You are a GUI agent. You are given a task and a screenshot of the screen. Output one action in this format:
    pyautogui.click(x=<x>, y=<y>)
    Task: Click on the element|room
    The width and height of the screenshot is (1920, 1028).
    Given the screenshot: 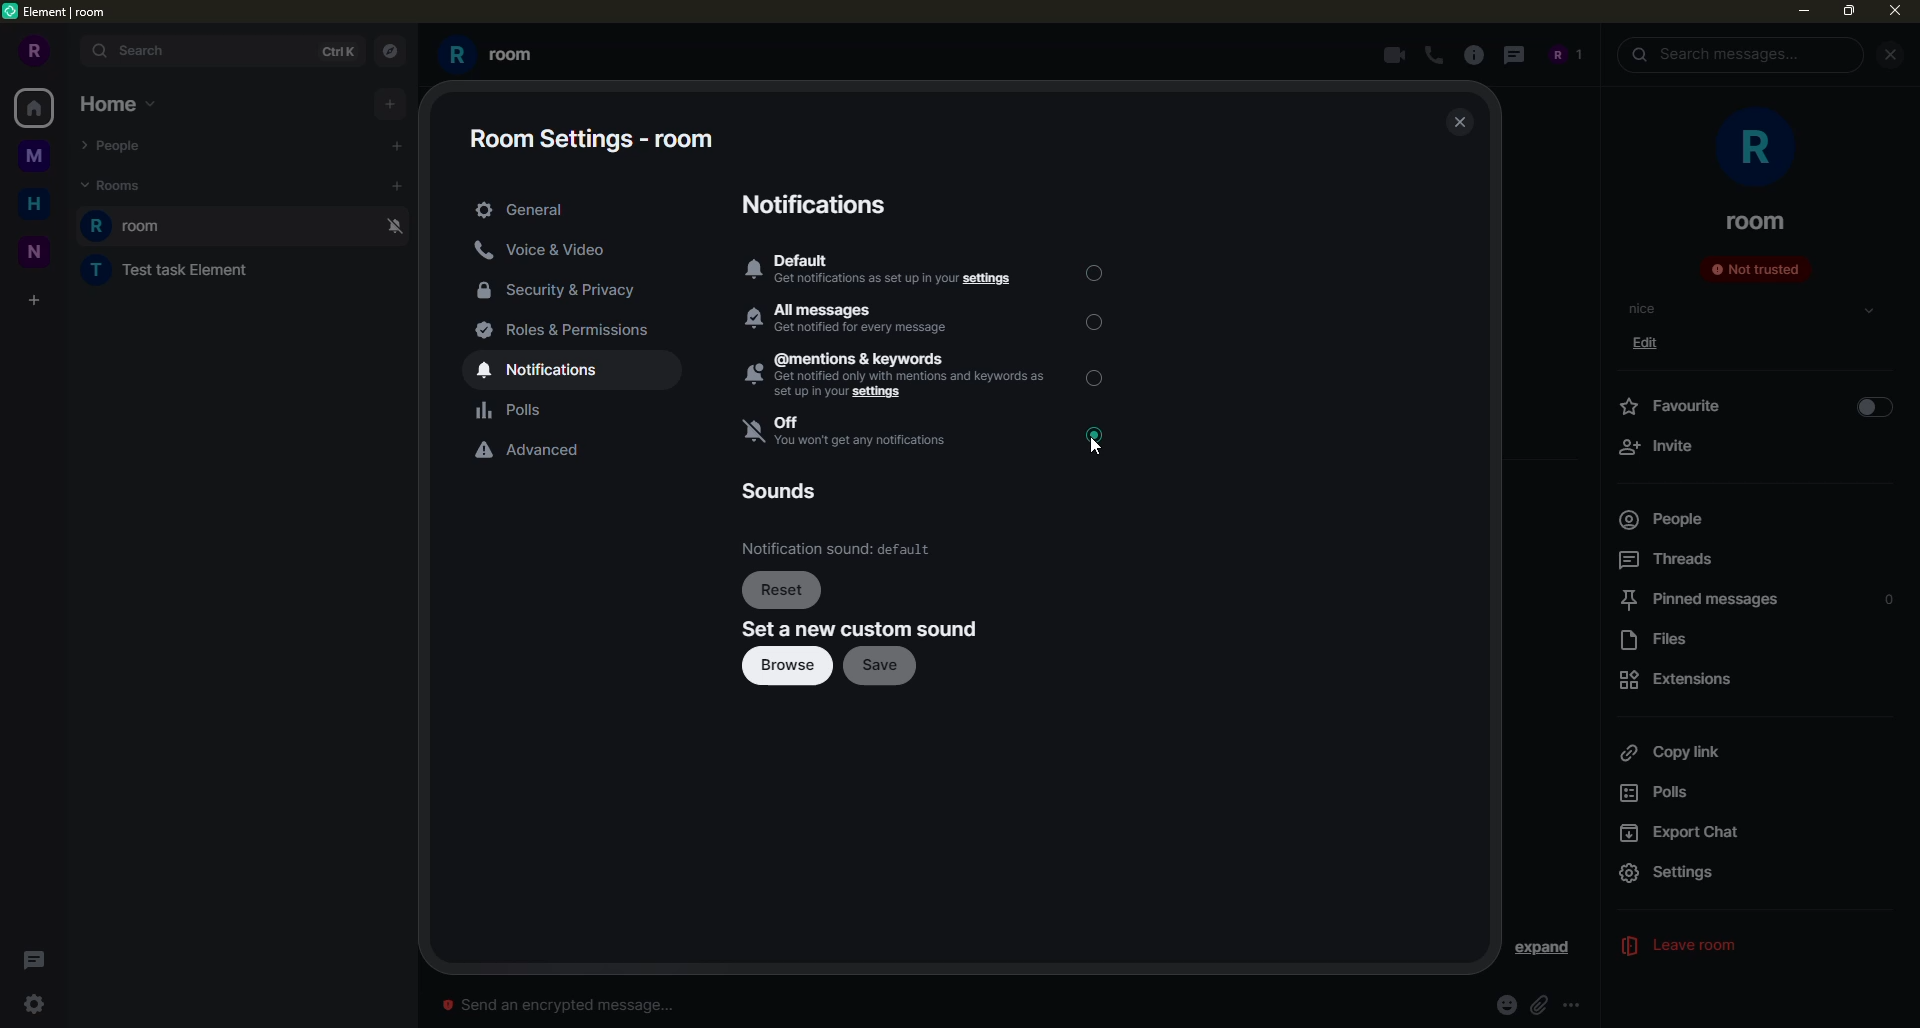 What is the action you would take?
    pyautogui.click(x=68, y=12)
    